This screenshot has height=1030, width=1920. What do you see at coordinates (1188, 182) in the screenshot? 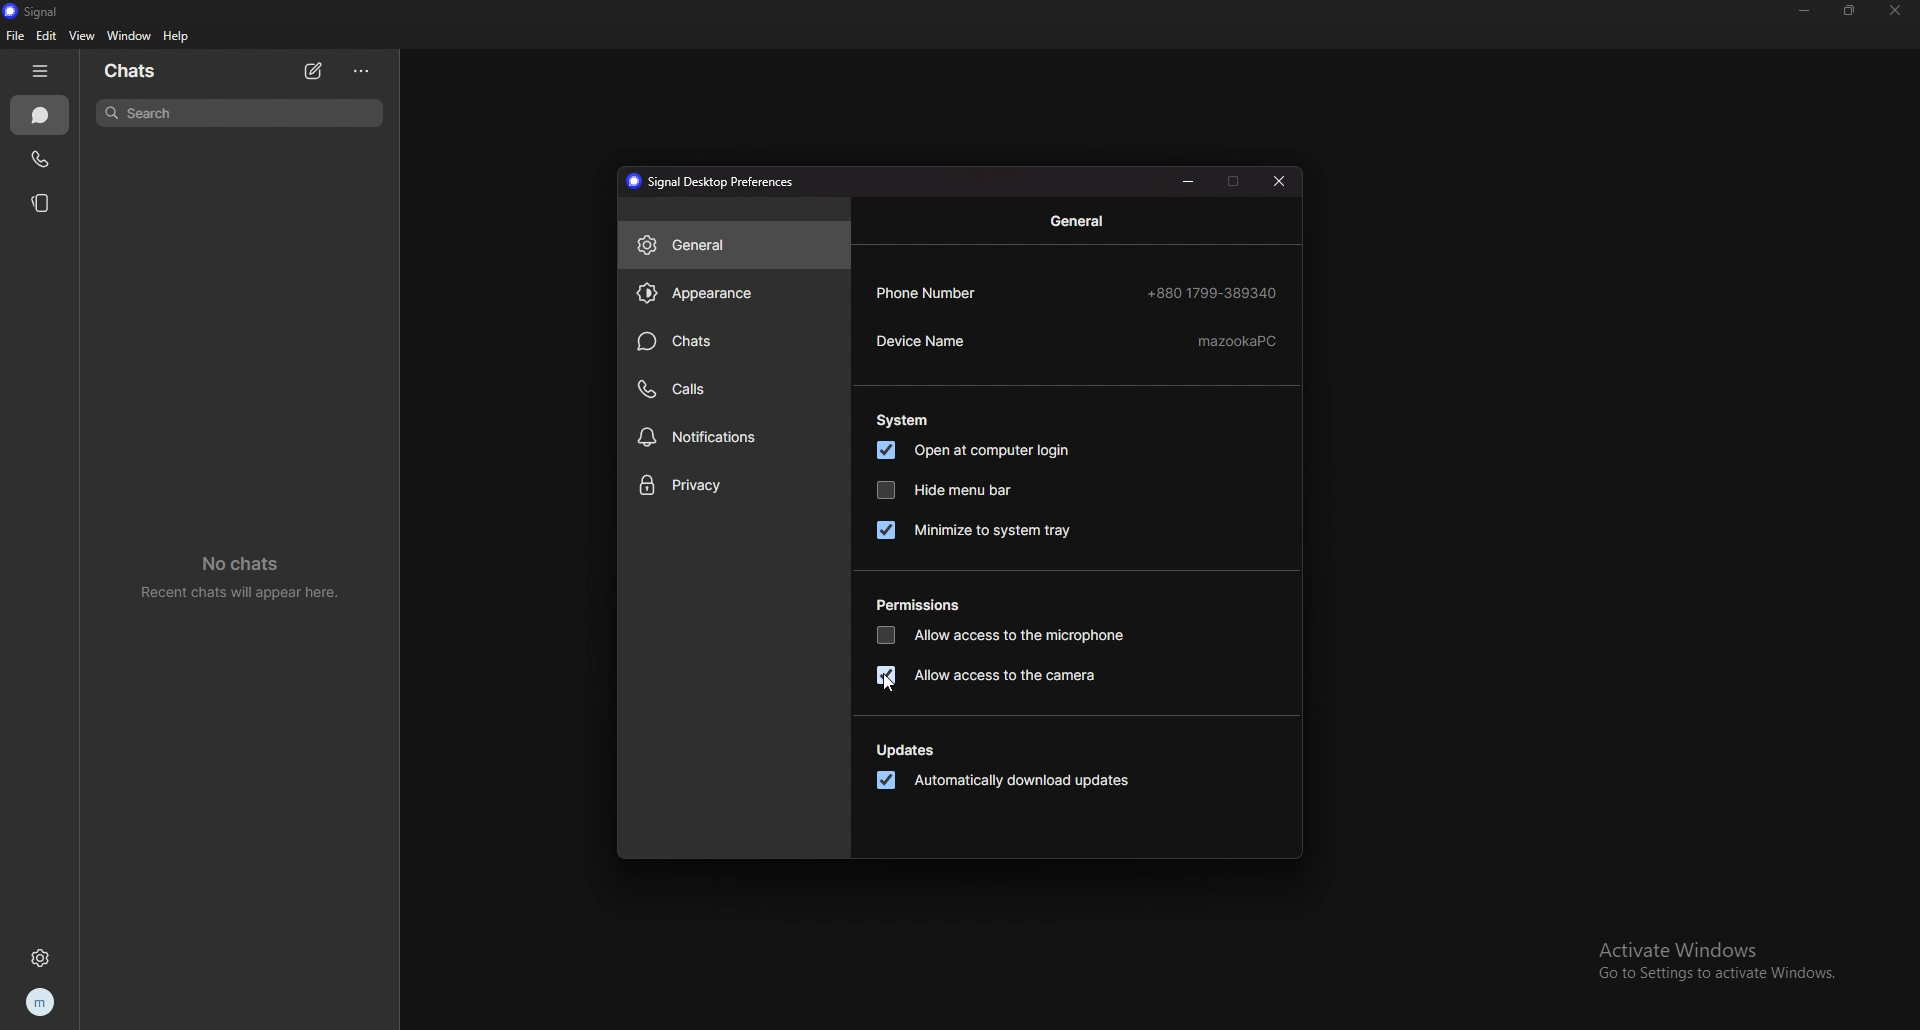
I see `minimize` at bounding box center [1188, 182].